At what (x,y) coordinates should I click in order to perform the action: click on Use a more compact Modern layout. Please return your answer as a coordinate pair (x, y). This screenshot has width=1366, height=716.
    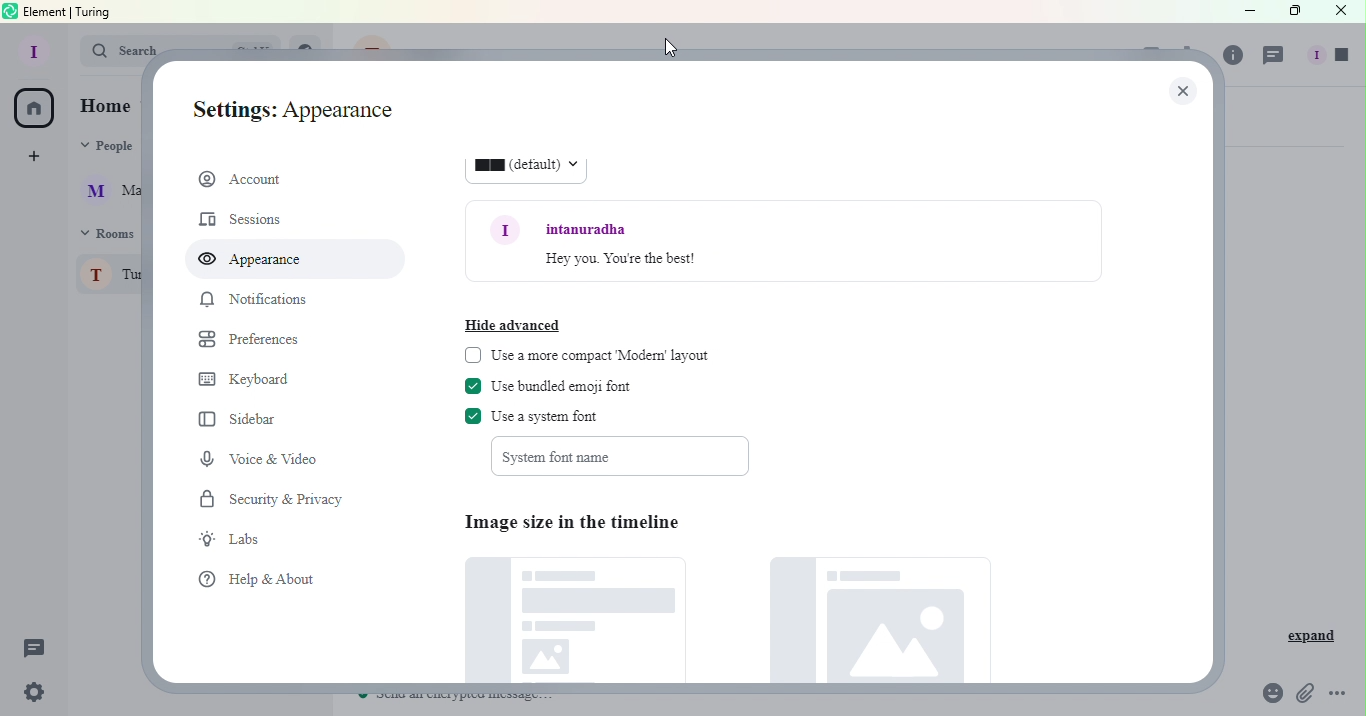
    Looking at the image, I should click on (623, 356).